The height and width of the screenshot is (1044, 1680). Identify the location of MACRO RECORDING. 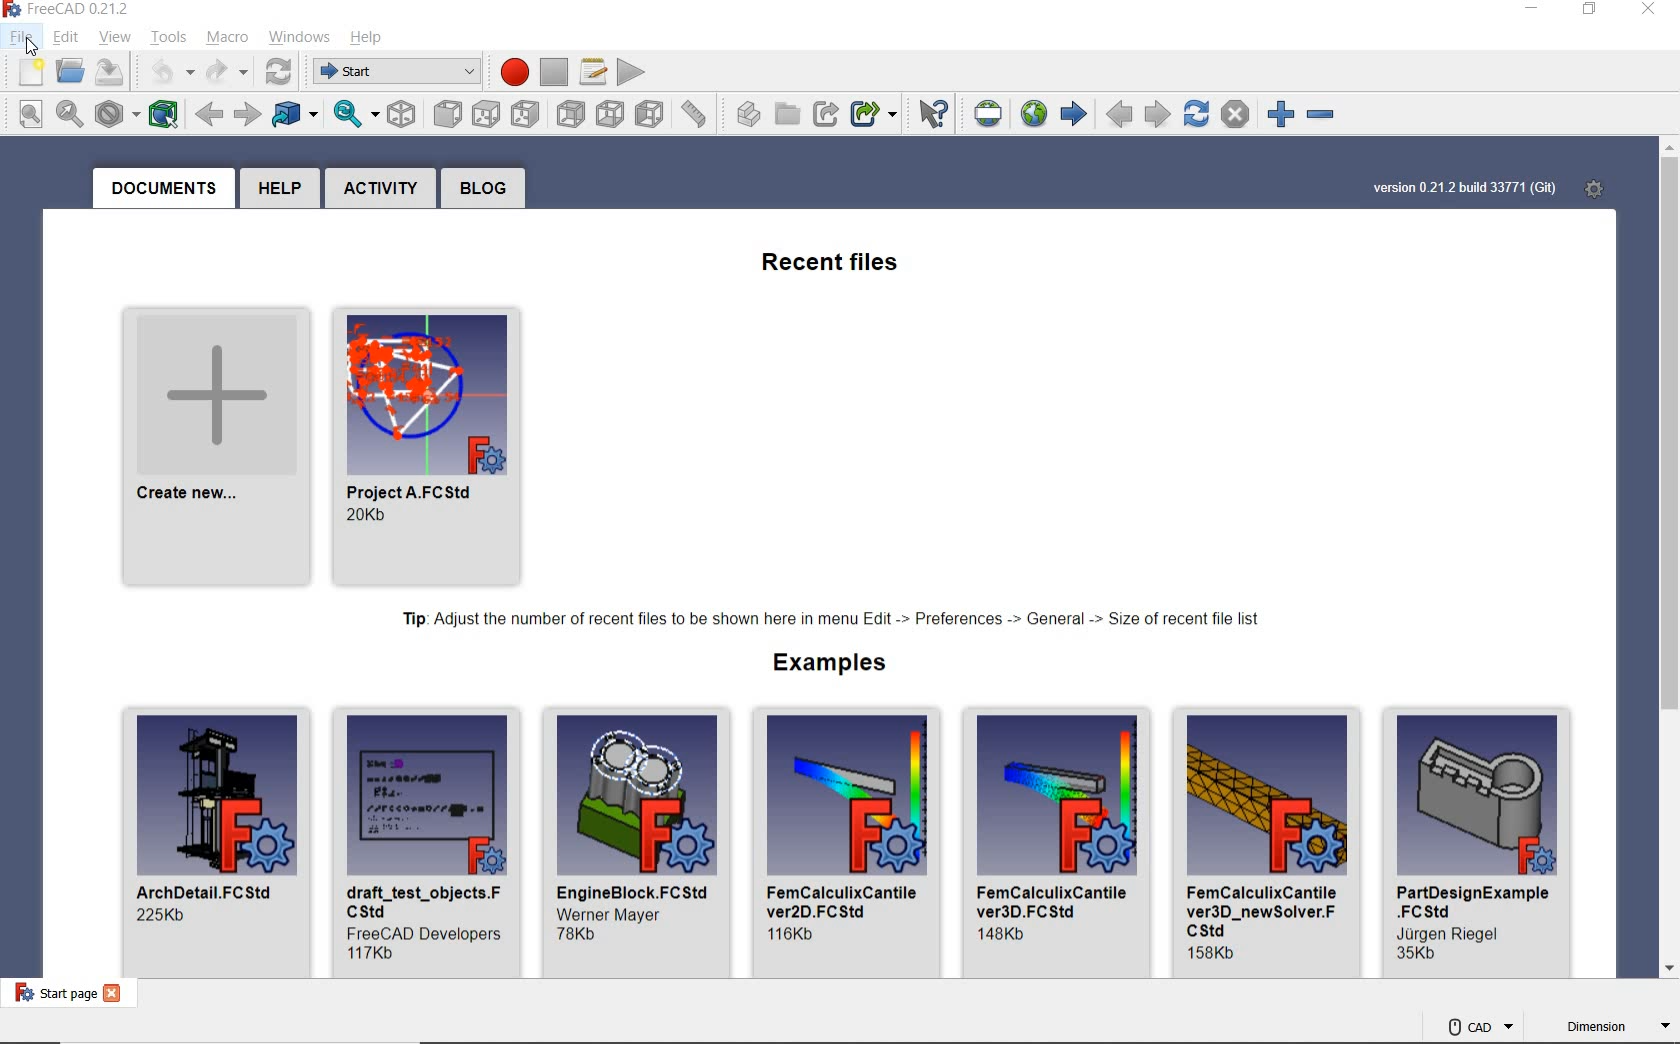
(509, 70).